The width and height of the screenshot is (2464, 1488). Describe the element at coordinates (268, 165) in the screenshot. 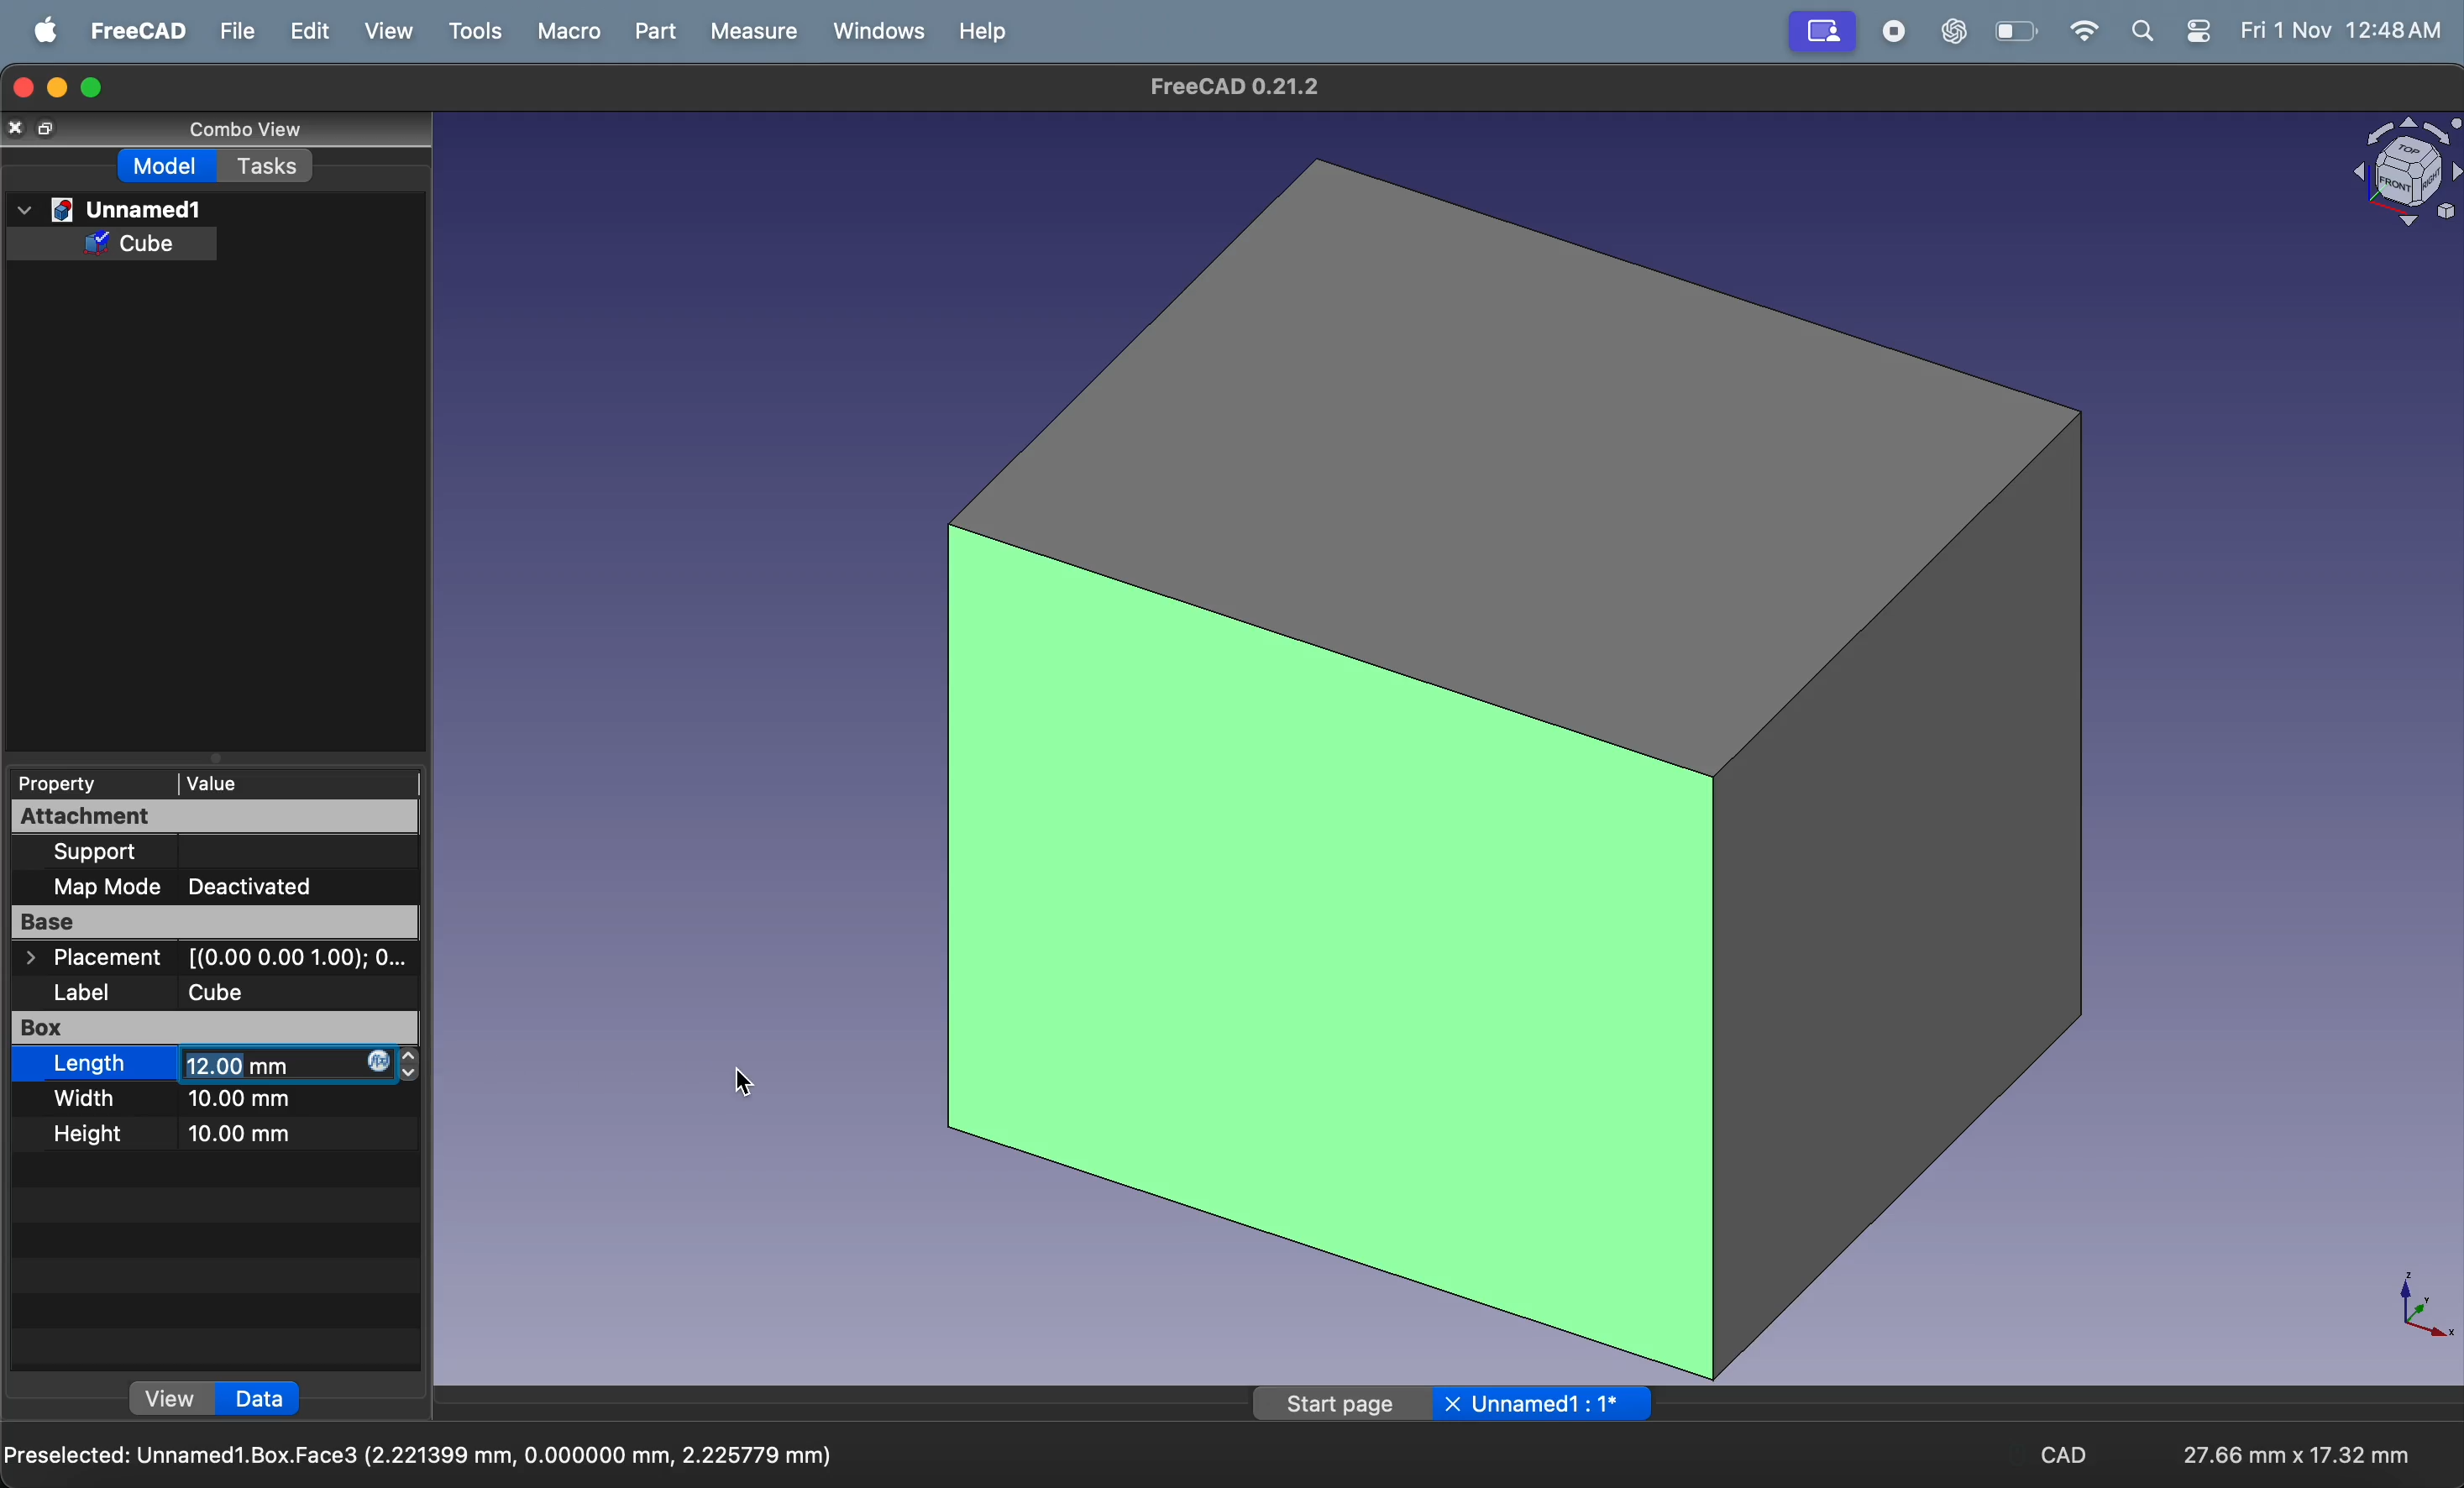

I see `tasks` at that location.